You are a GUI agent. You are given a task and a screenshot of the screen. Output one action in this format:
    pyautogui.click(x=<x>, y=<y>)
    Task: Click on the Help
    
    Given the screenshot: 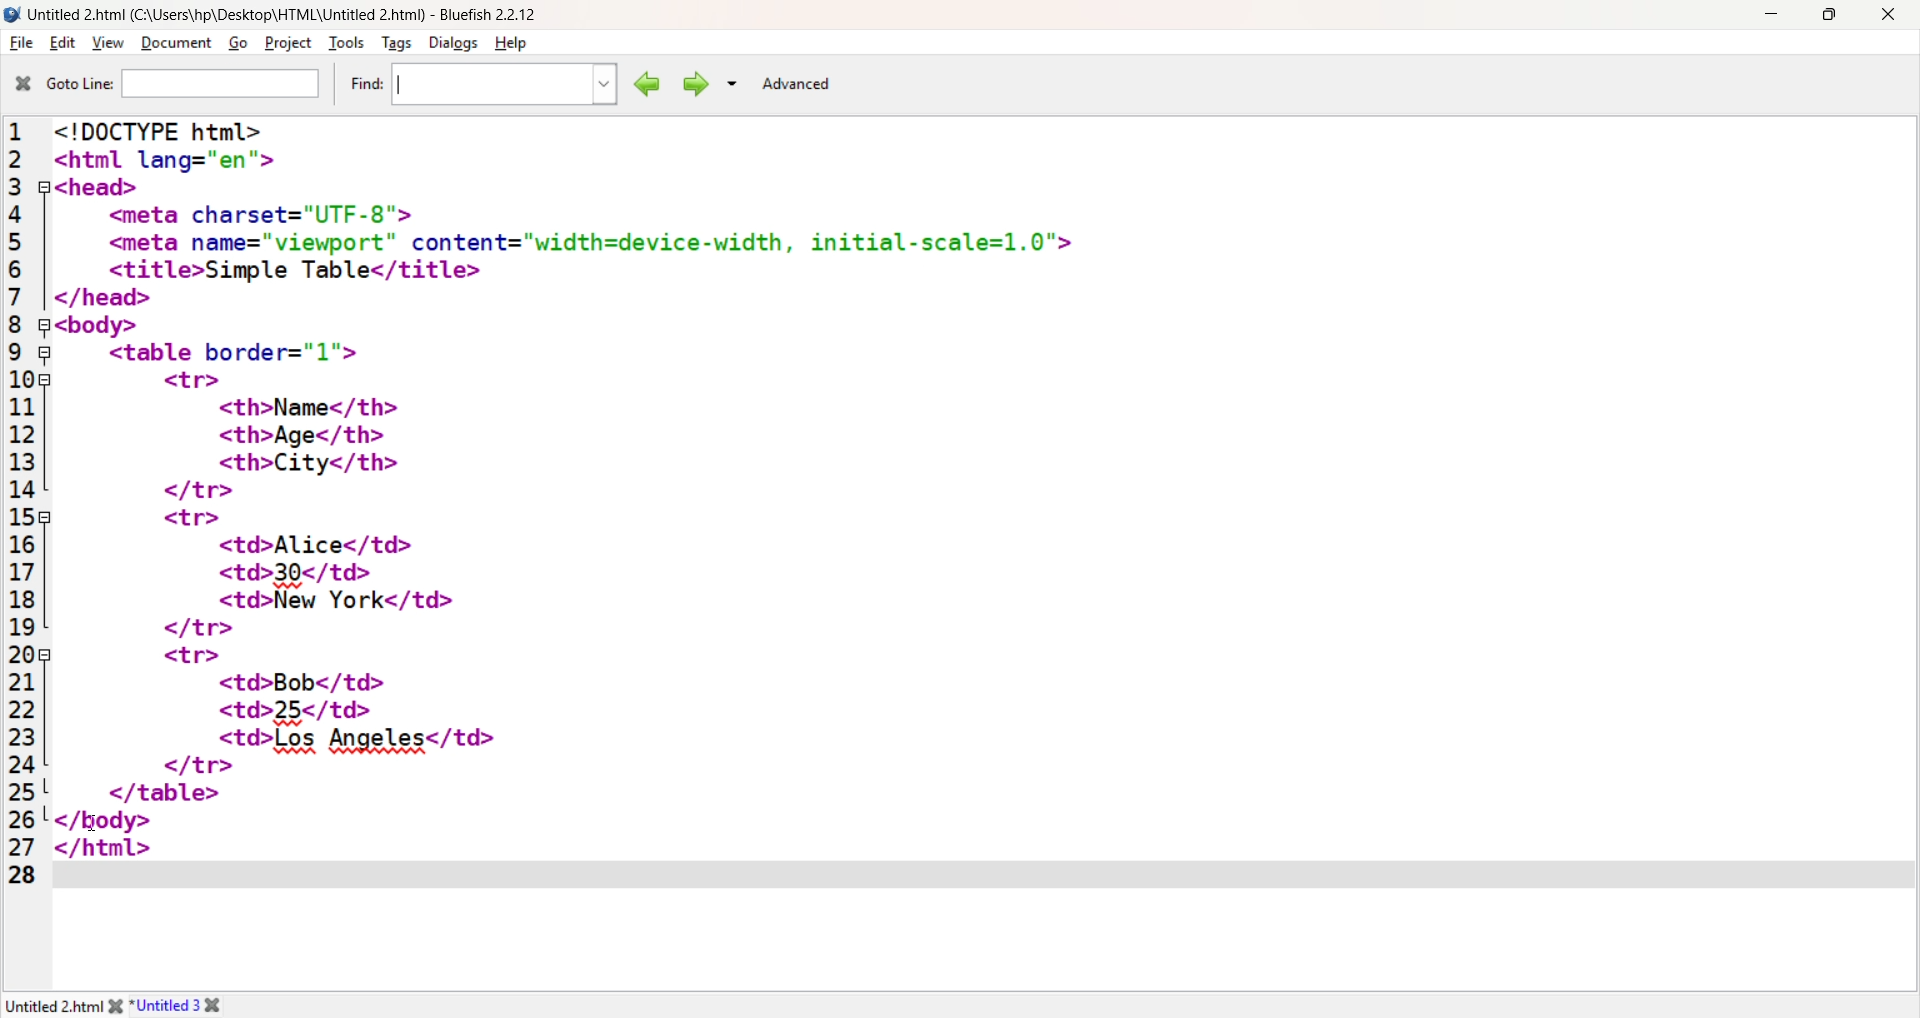 What is the action you would take?
    pyautogui.click(x=514, y=43)
    